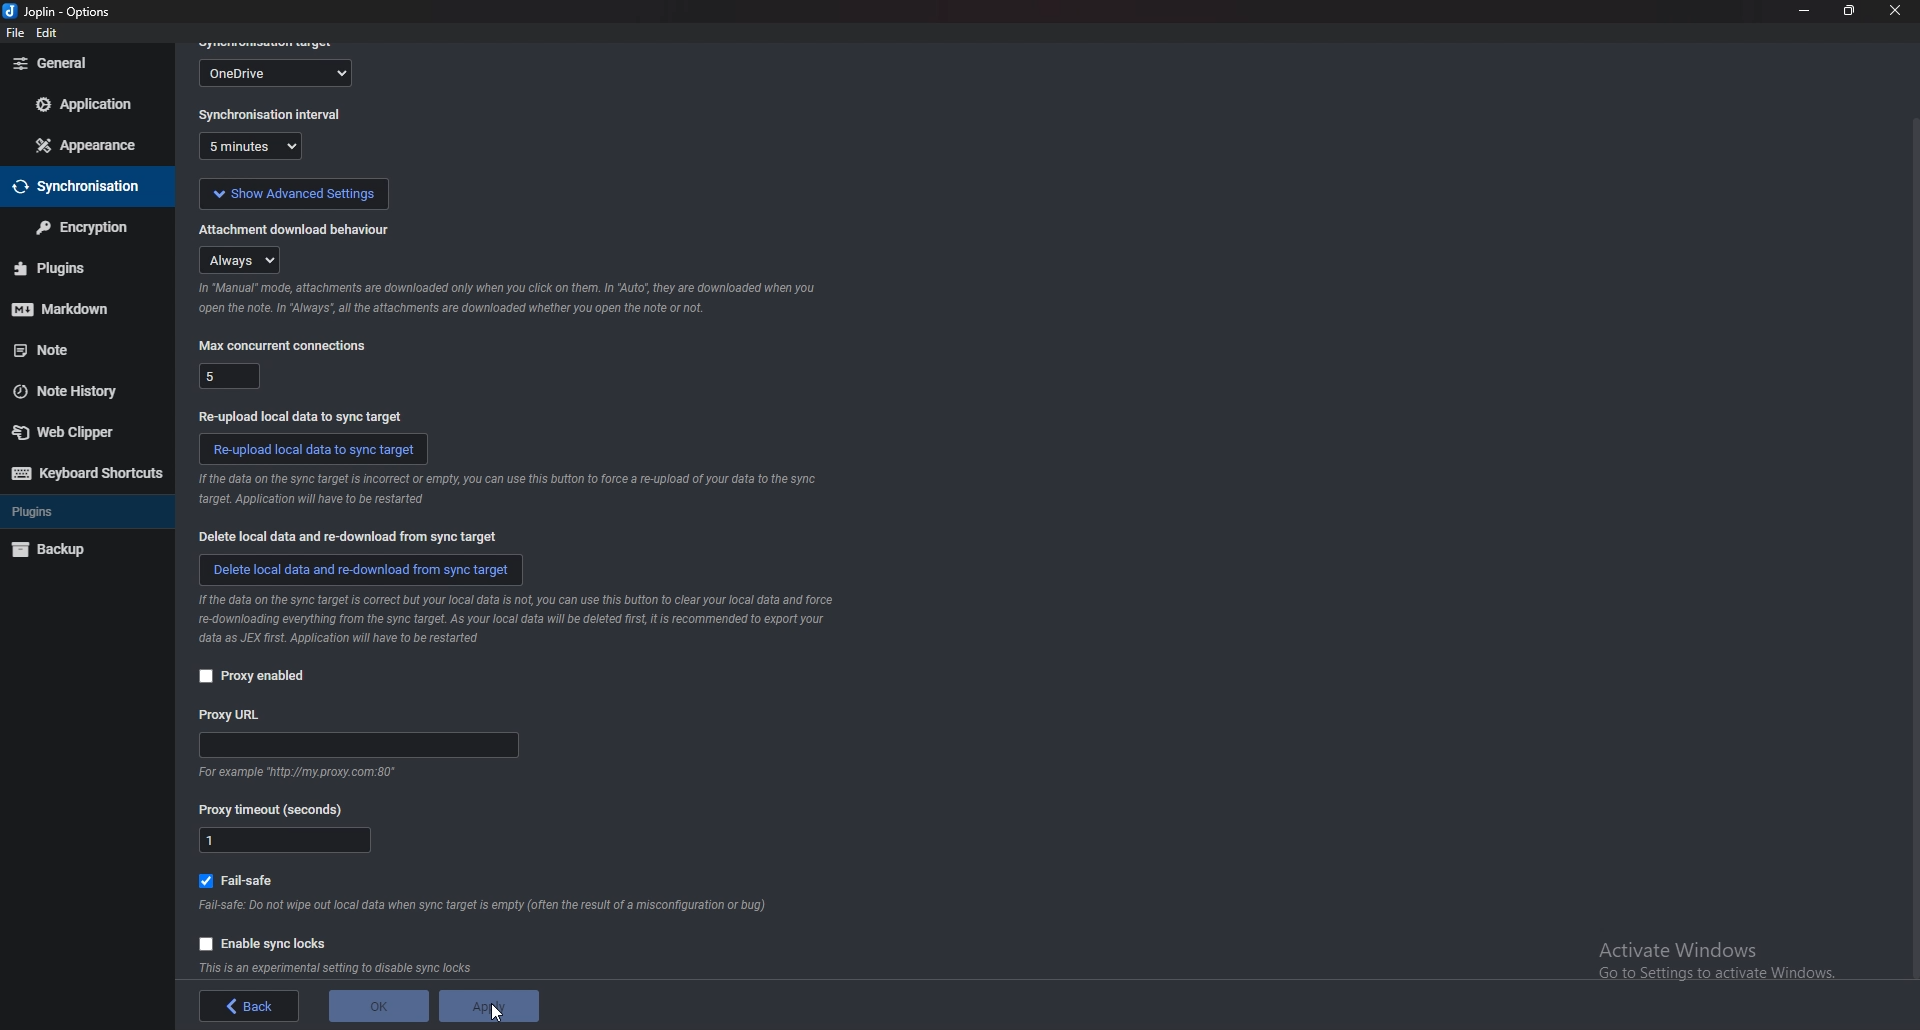  Describe the element at coordinates (315, 448) in the screenshot. I see `reupload local data` at that location.